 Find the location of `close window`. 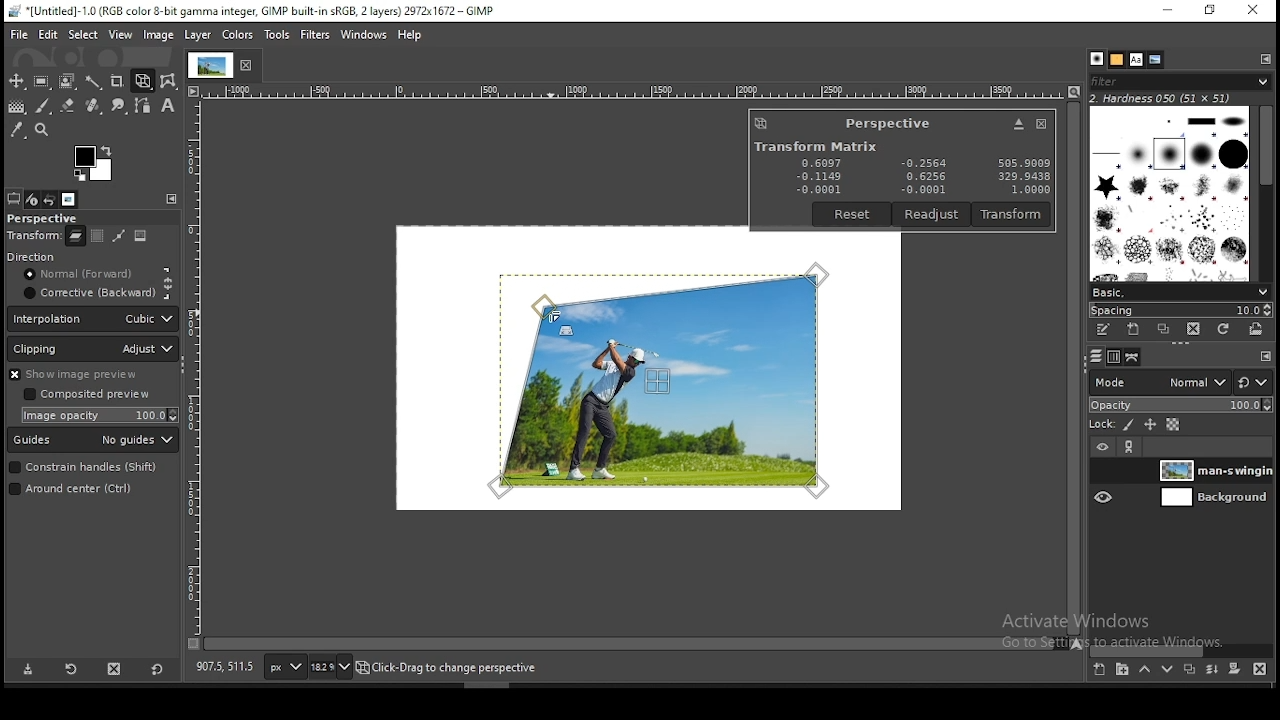

close window is located at coordinates (1254, 11).